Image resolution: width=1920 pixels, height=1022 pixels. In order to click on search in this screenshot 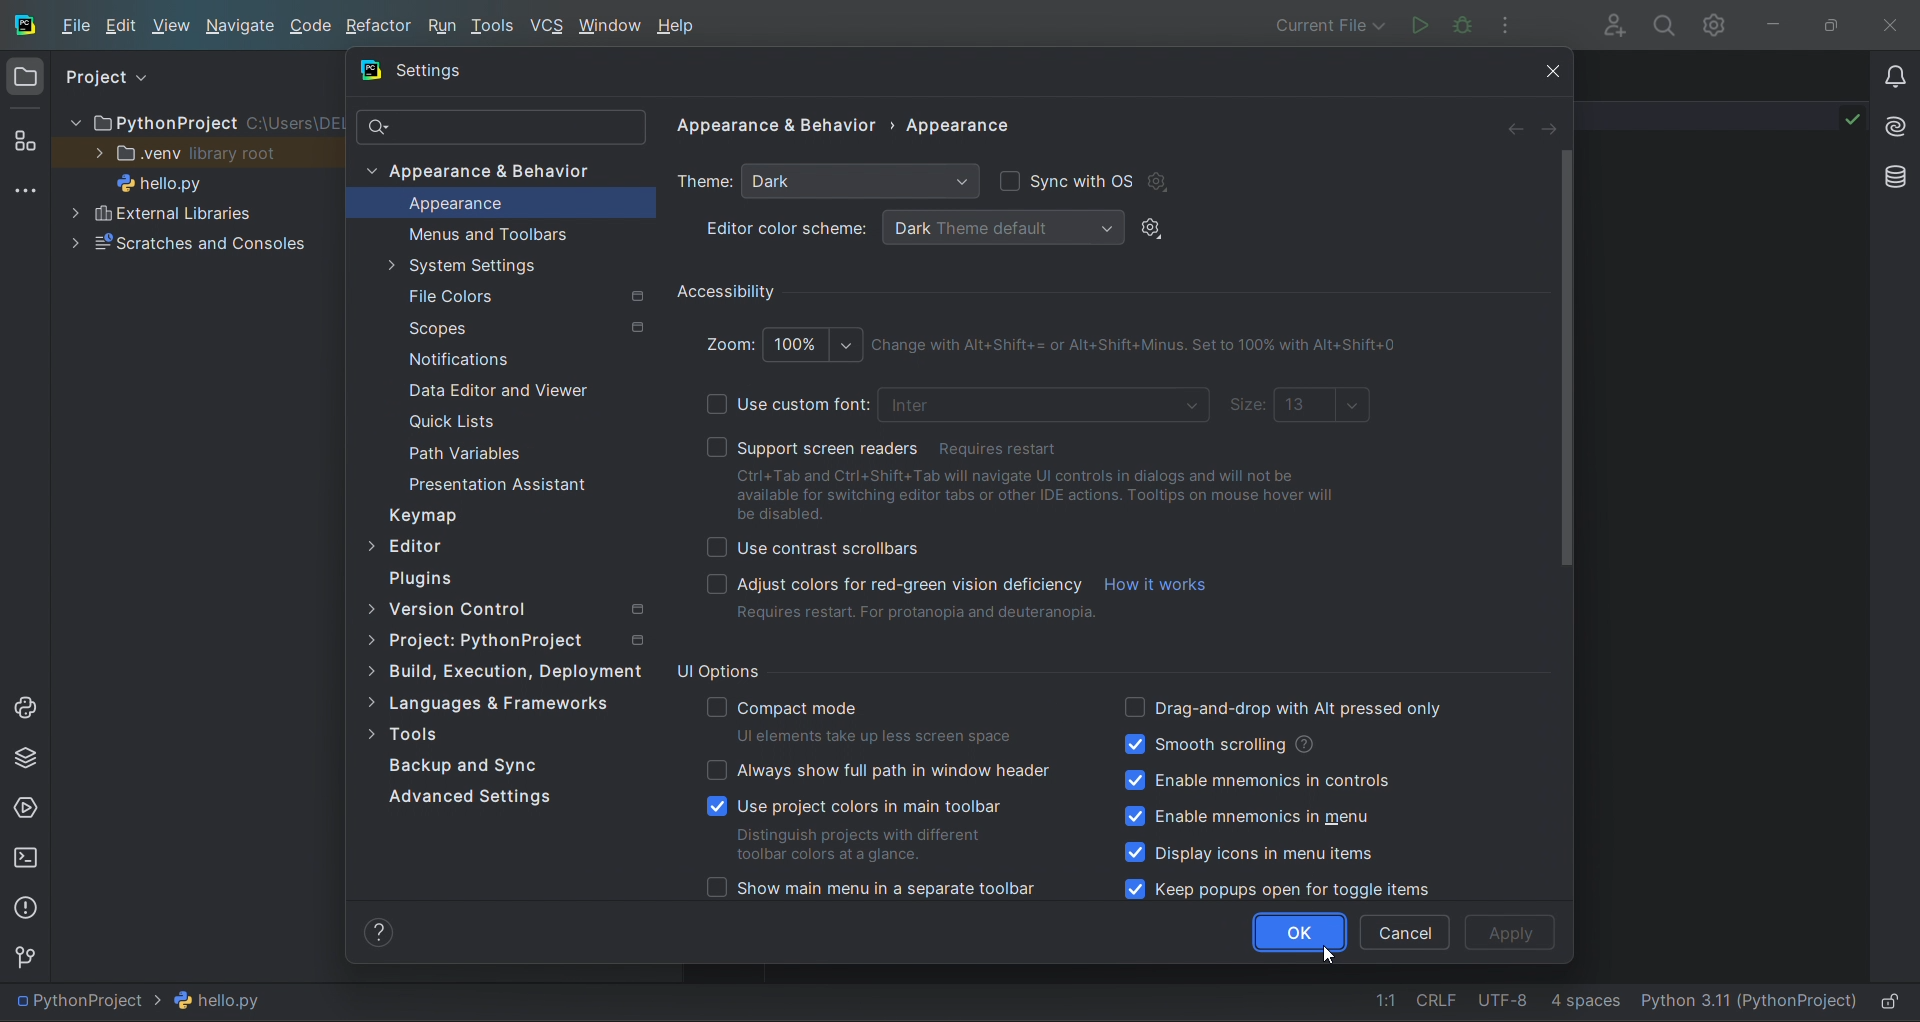, I will do `click(1660, 26)`.